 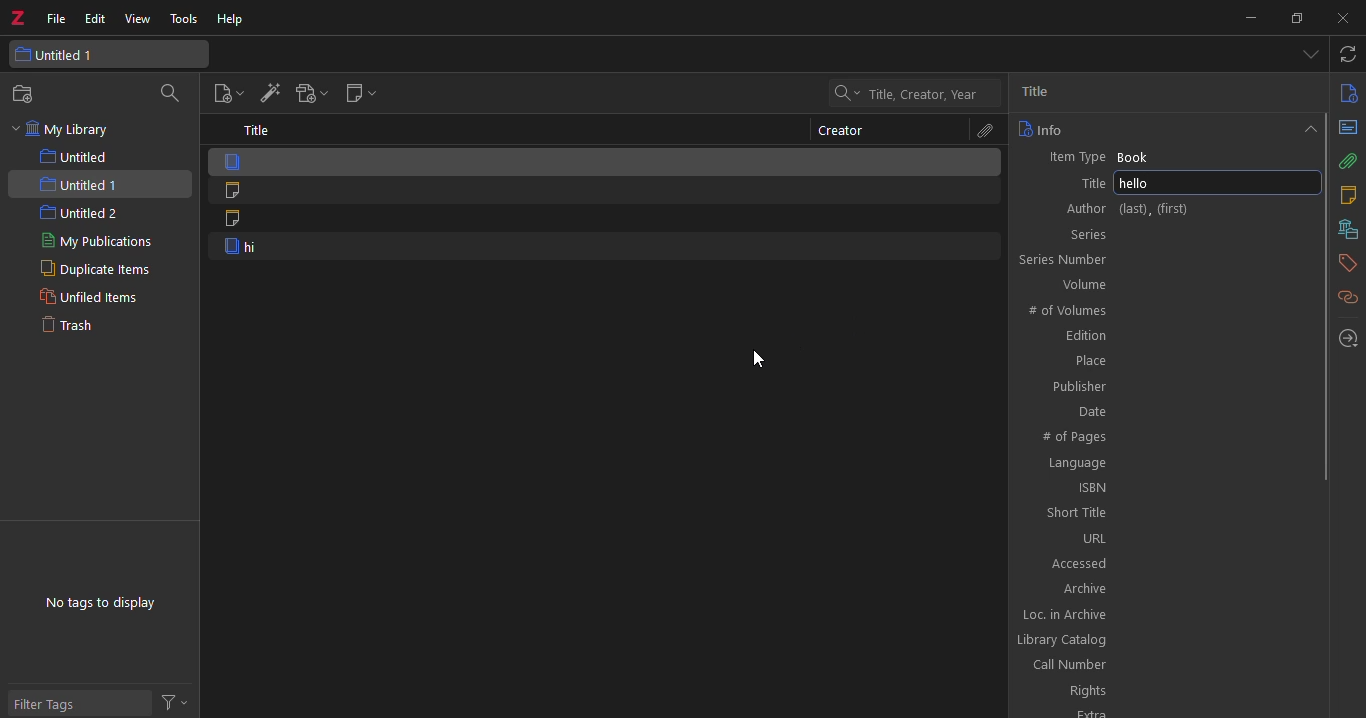 I want to click on loc. in archive, so click(x=1165, y=614).